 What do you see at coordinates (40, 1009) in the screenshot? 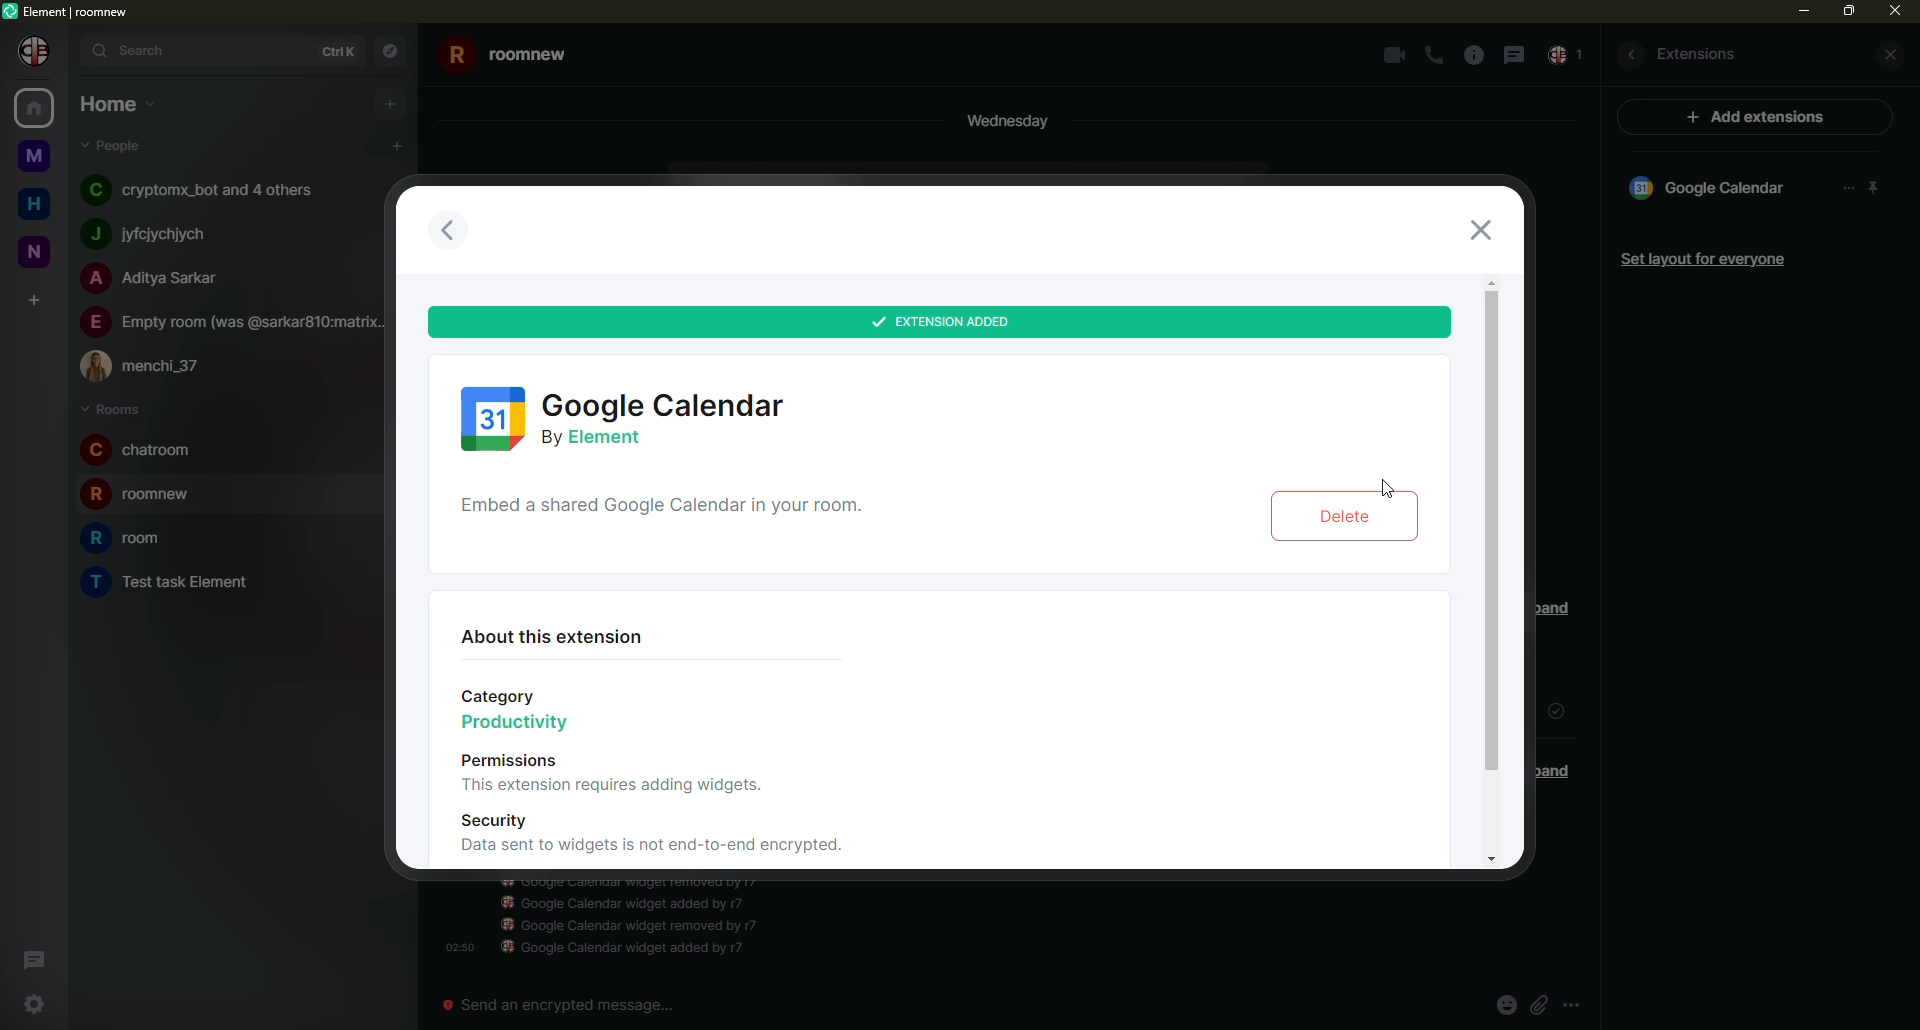
I see `settings` at bounding box center [40, 1009].